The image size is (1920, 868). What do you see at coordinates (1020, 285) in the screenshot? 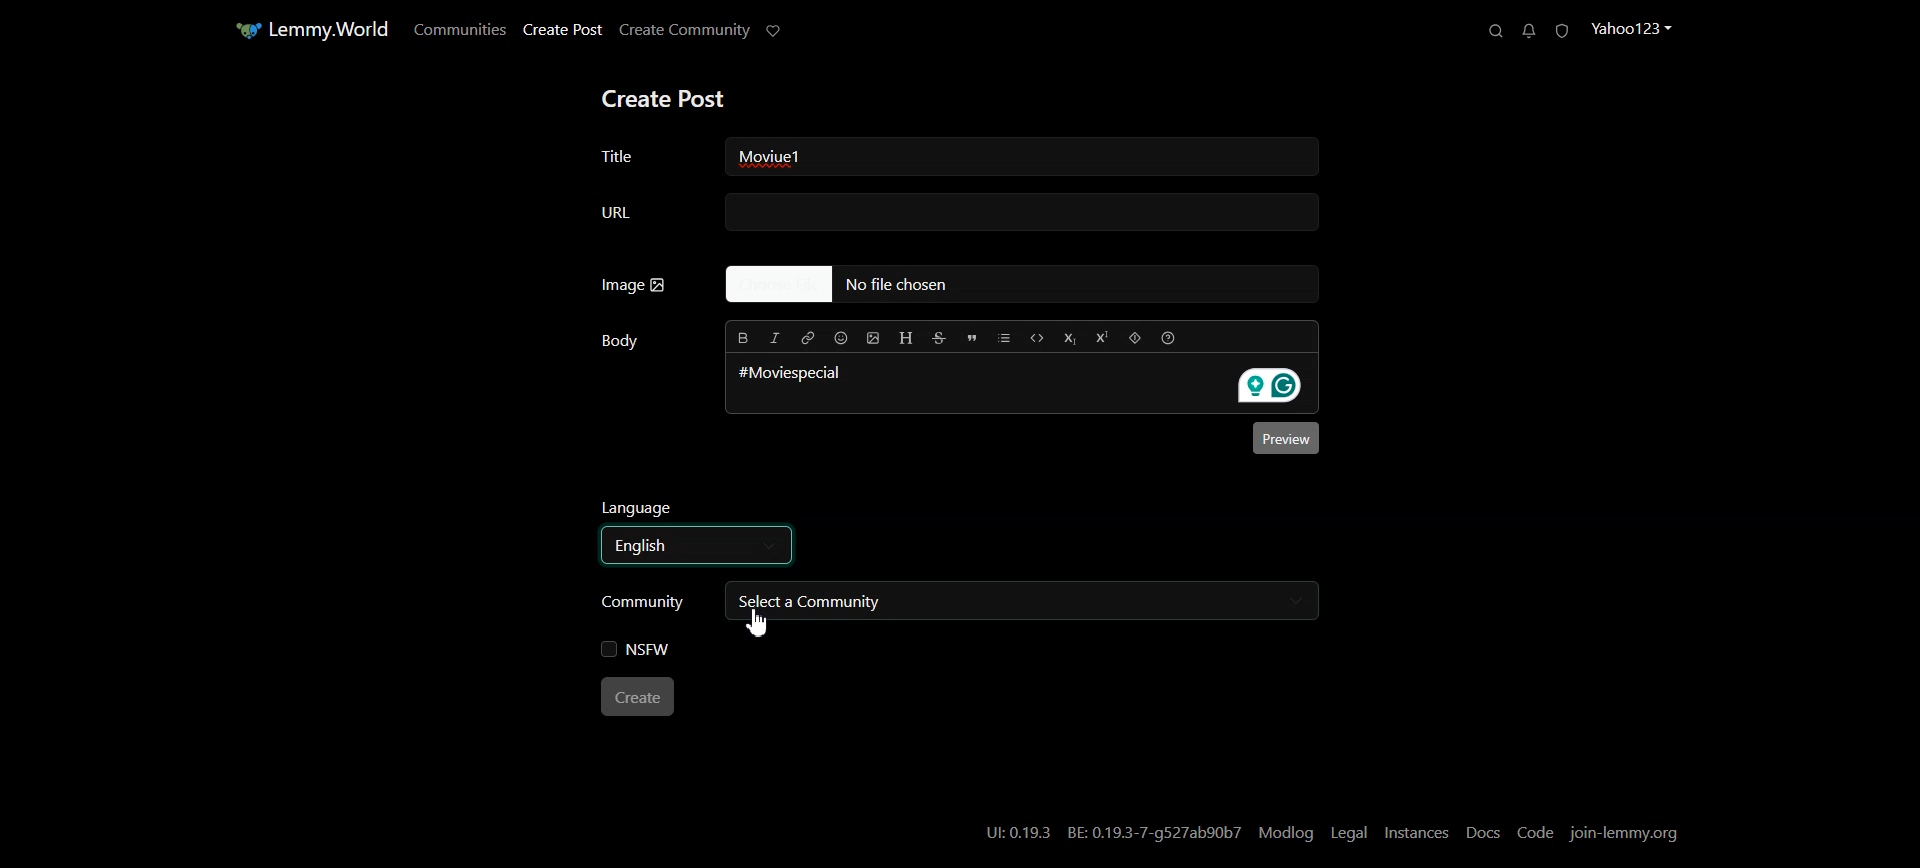
I see `No file Chosen` at bounding box center [1020, 285].